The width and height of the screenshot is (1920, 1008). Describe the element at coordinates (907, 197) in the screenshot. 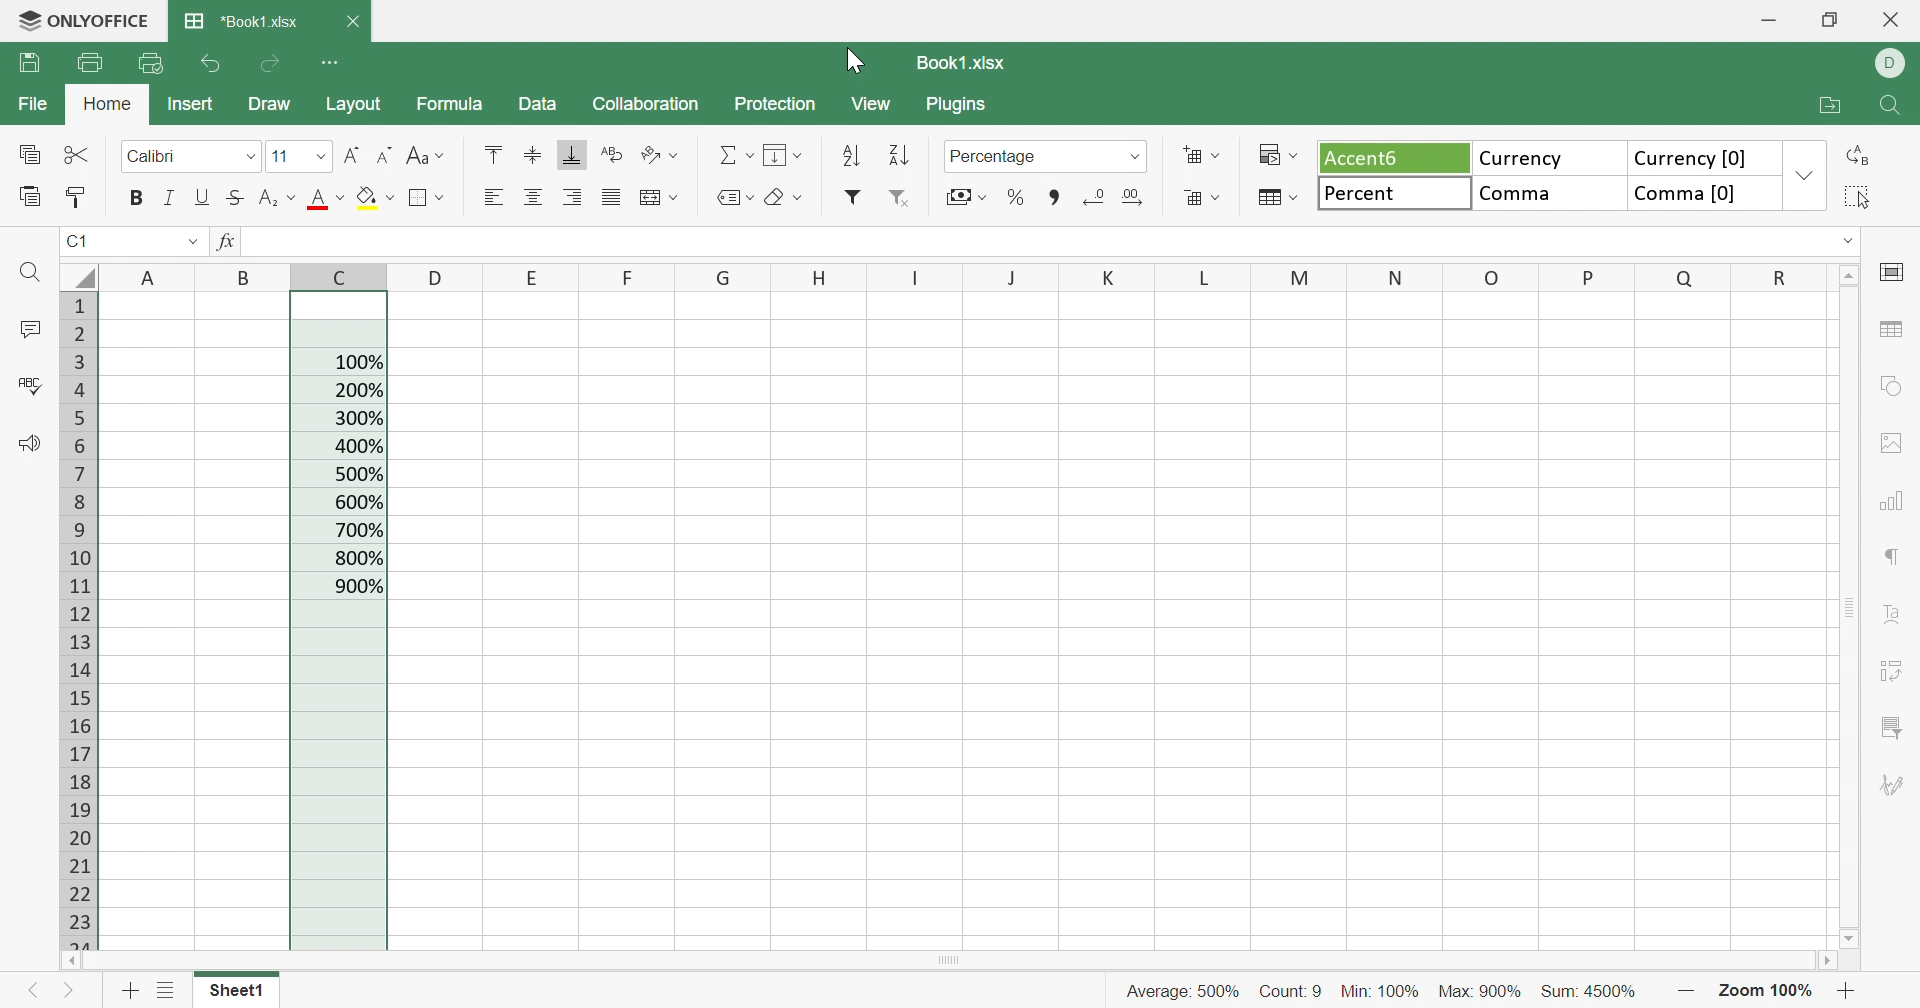

I see `Remove filter` at that location.